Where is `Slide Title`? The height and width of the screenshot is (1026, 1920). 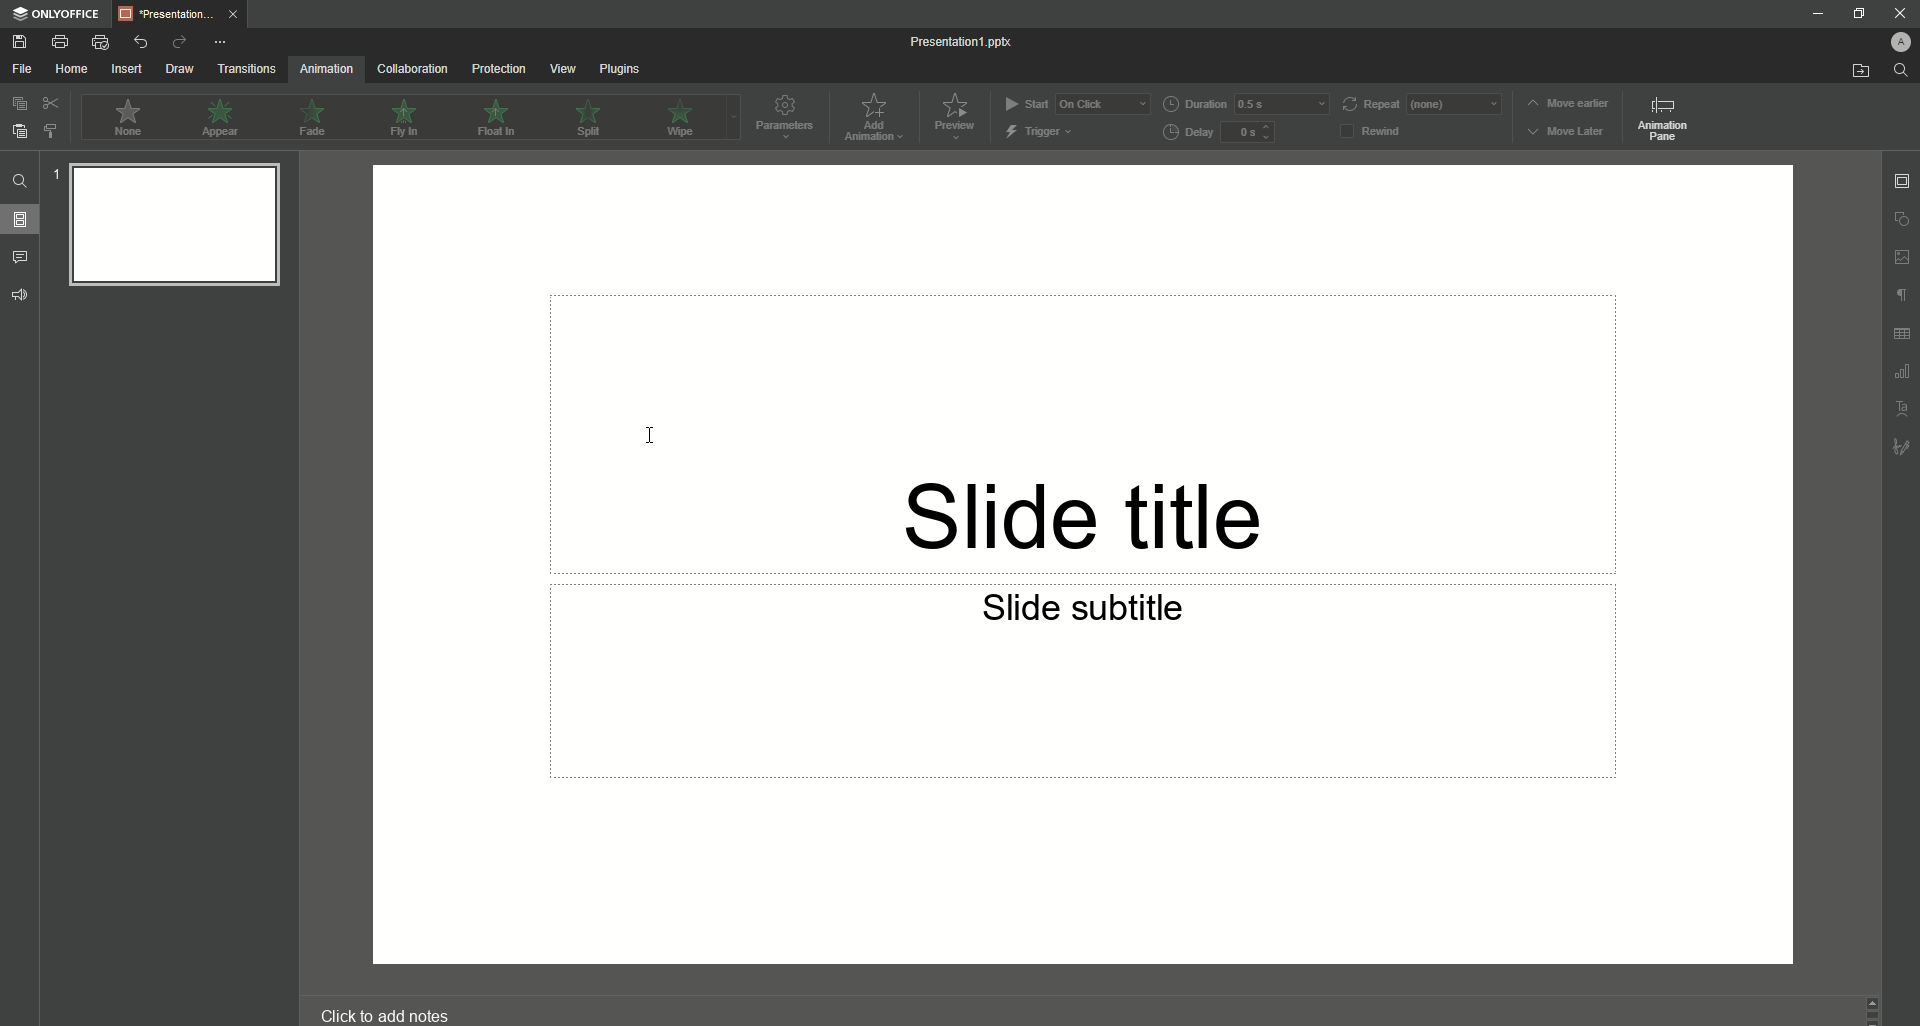 Slide Title is located at coordinates (1097, 491).